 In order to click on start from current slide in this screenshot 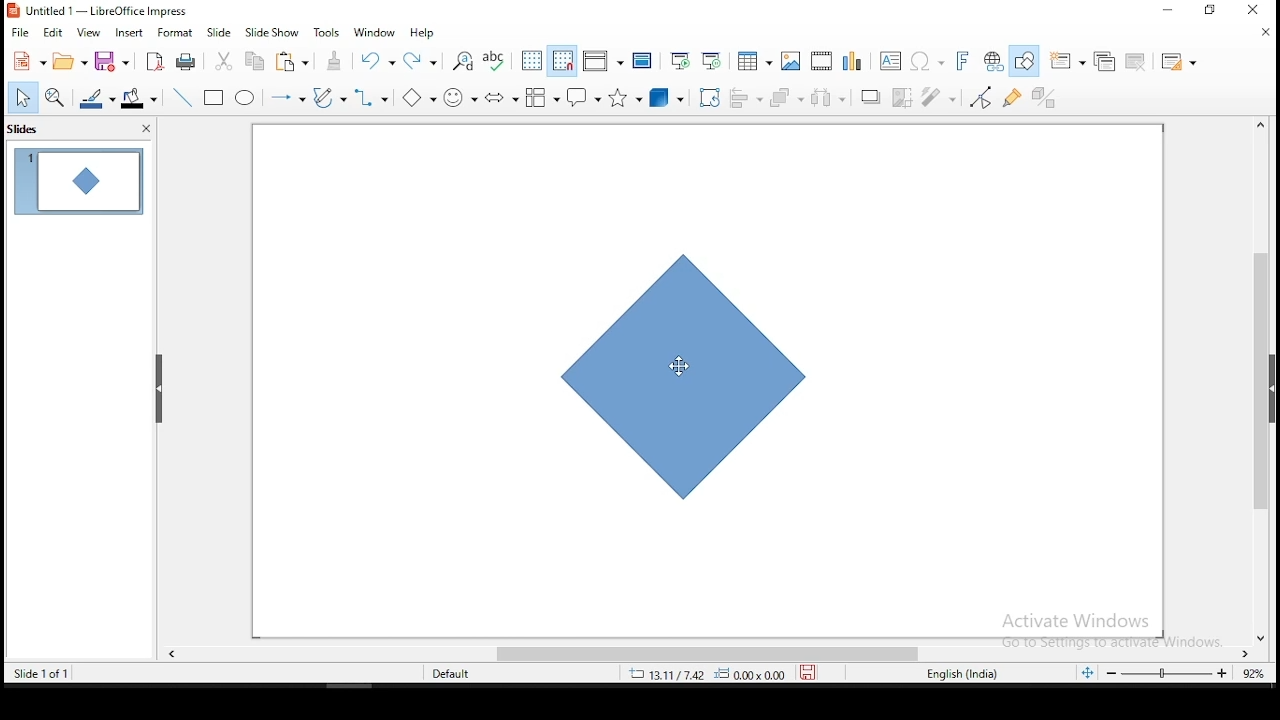, I will do `click(707, 61)`.